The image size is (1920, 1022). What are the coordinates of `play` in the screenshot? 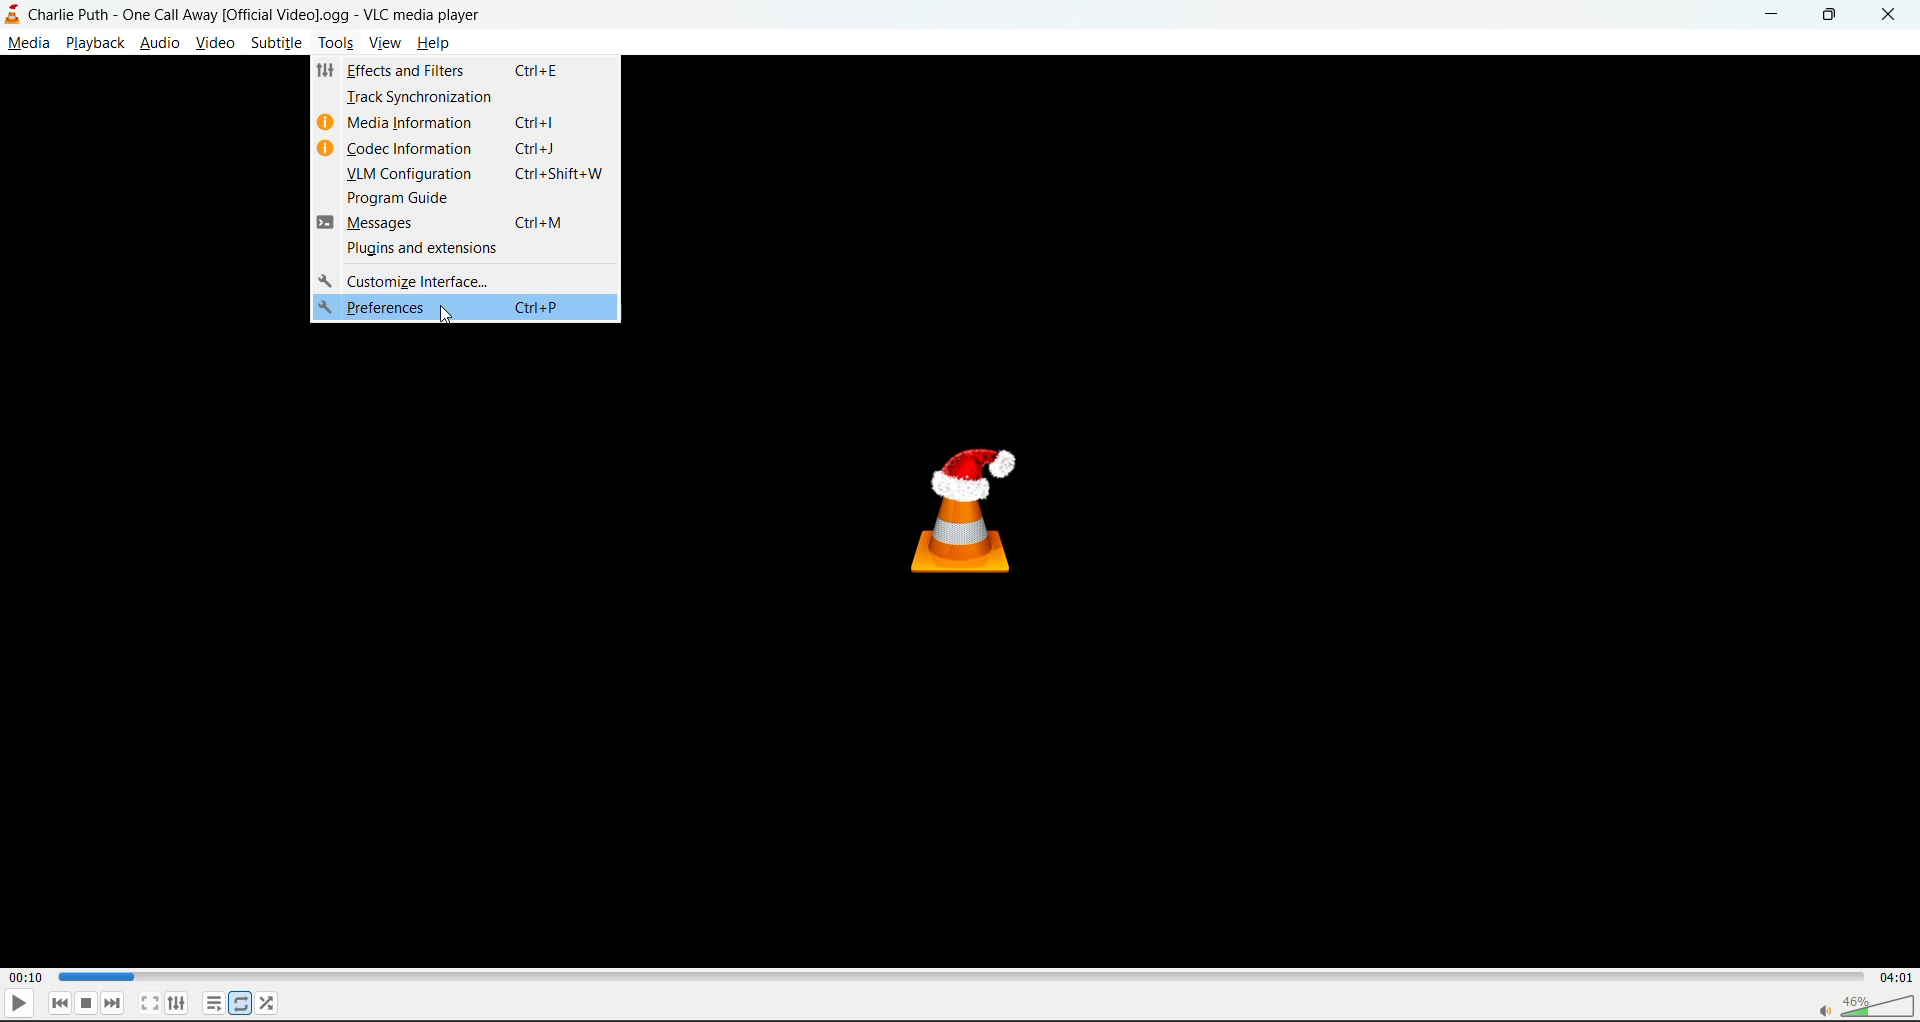 It's located at (19, 1005).